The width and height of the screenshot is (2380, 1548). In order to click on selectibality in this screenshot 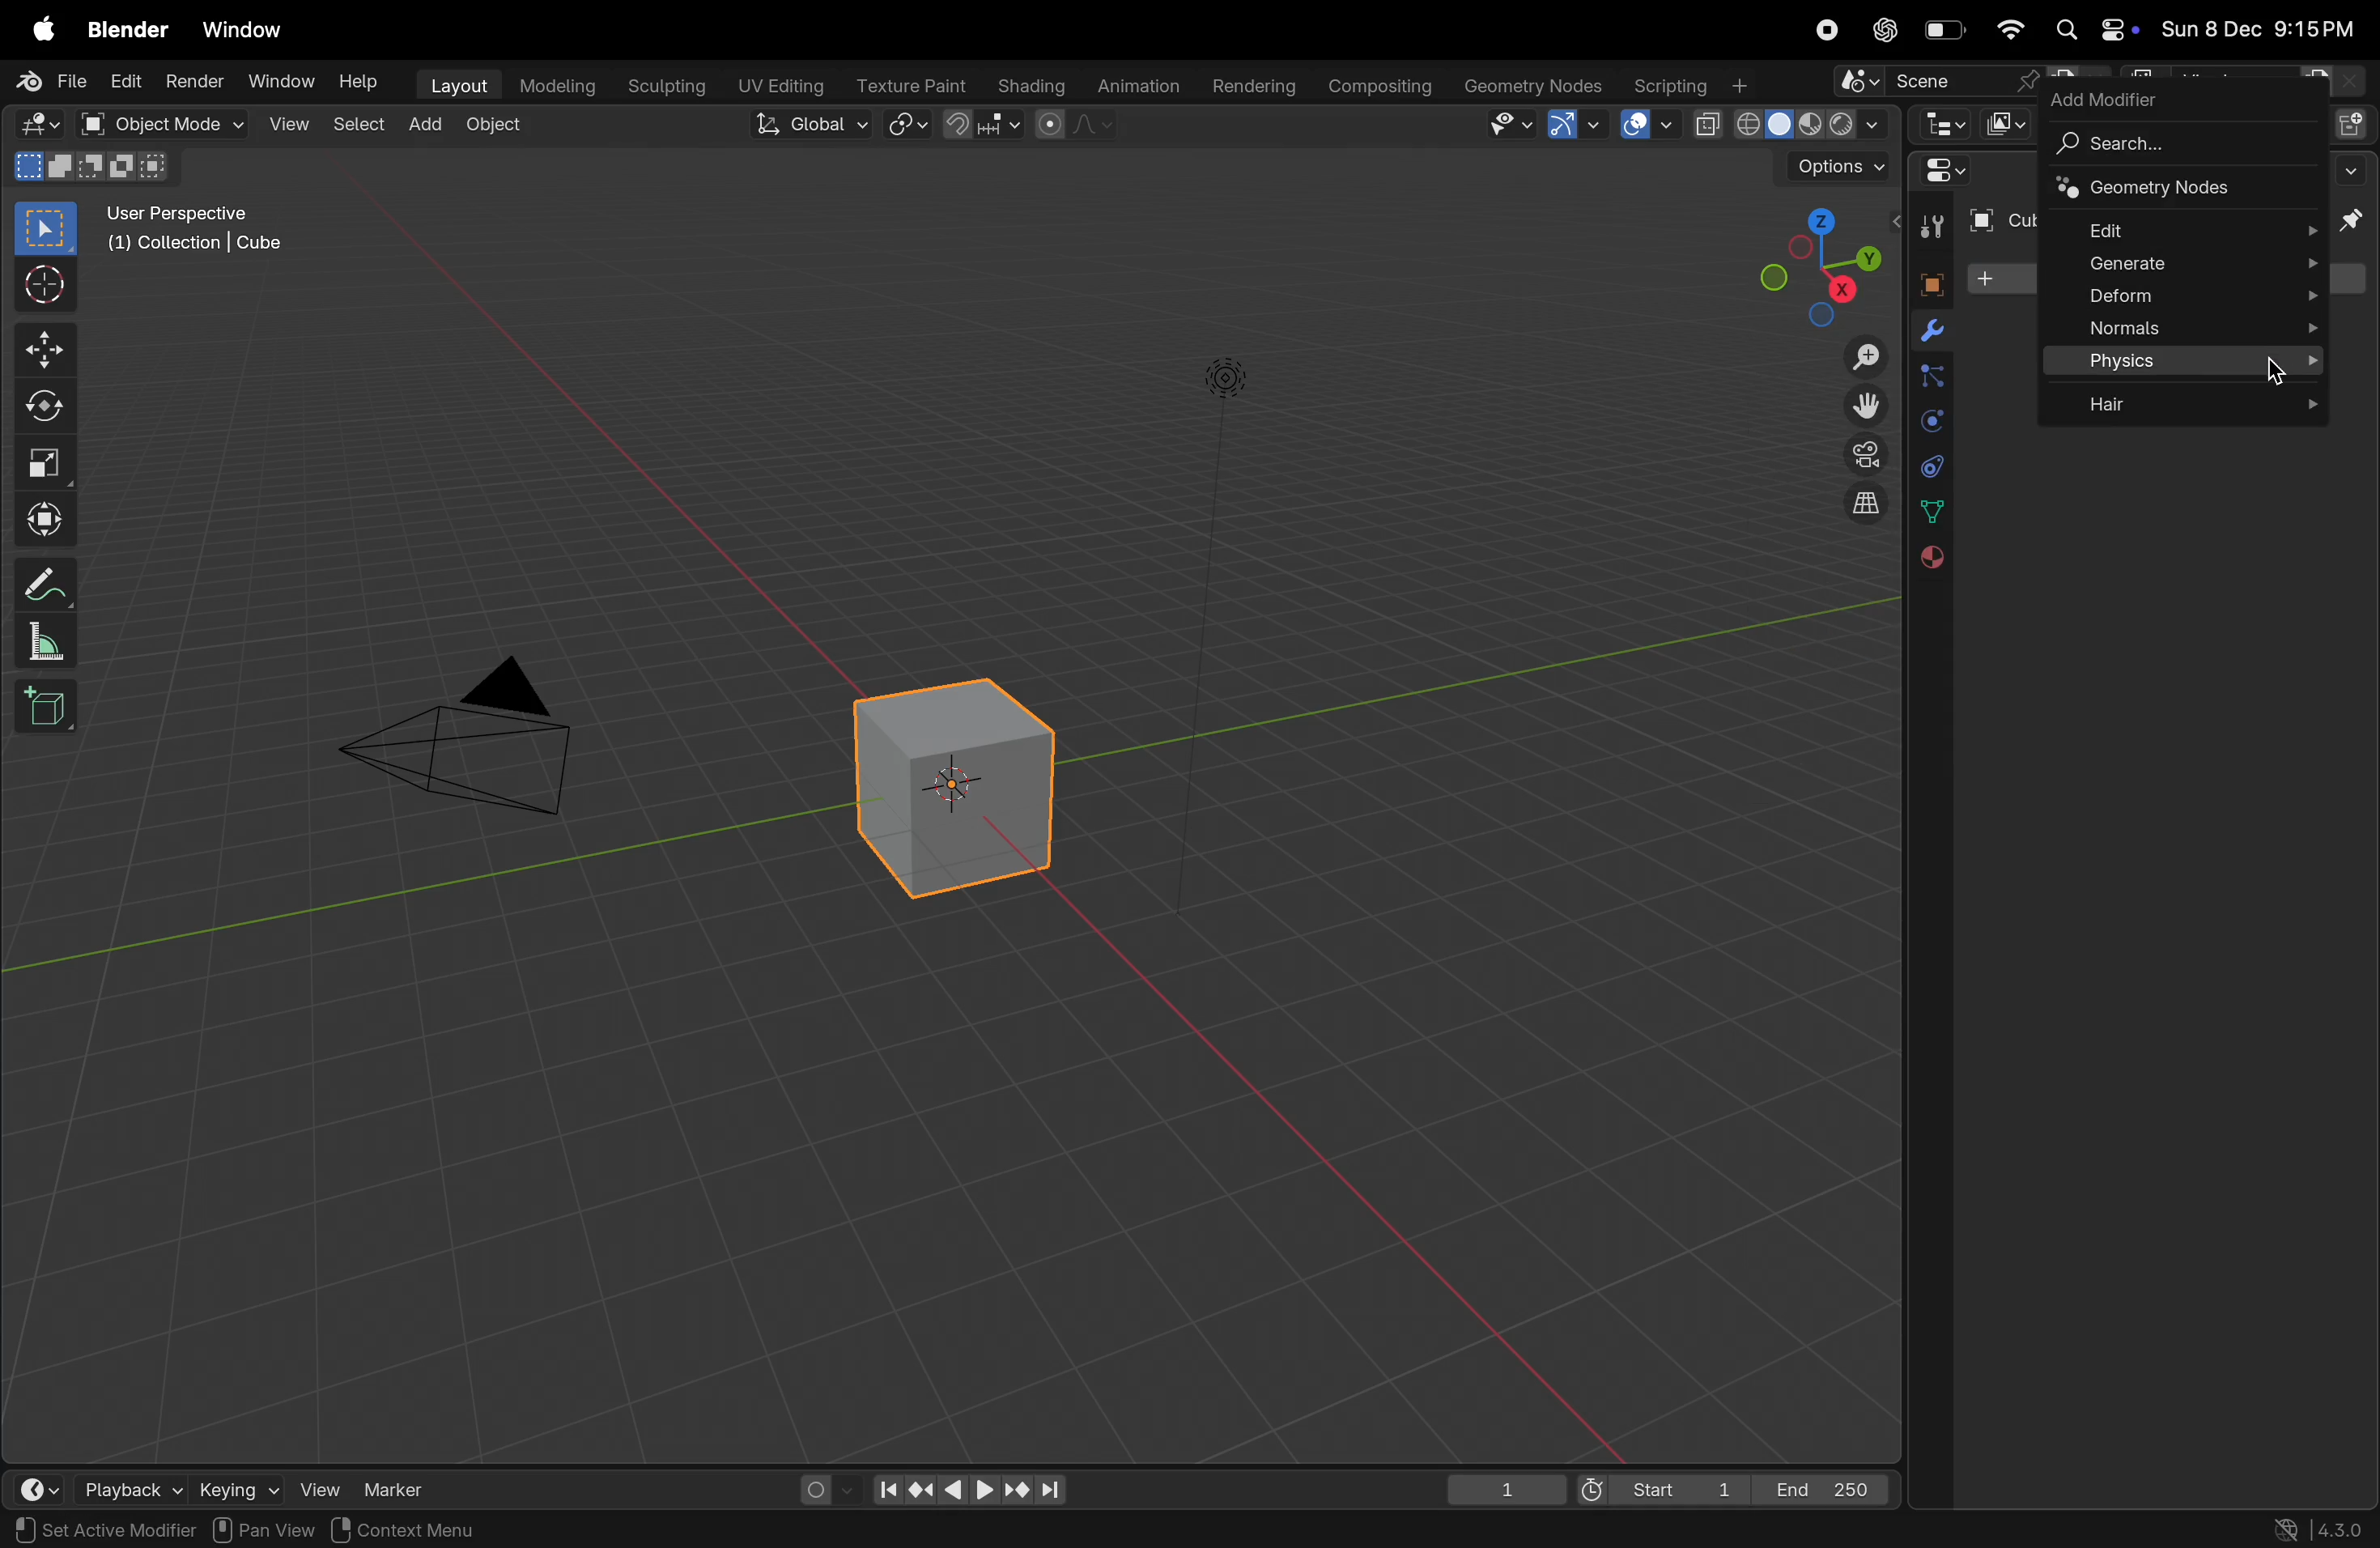, I will do `click(1504, 124)`.